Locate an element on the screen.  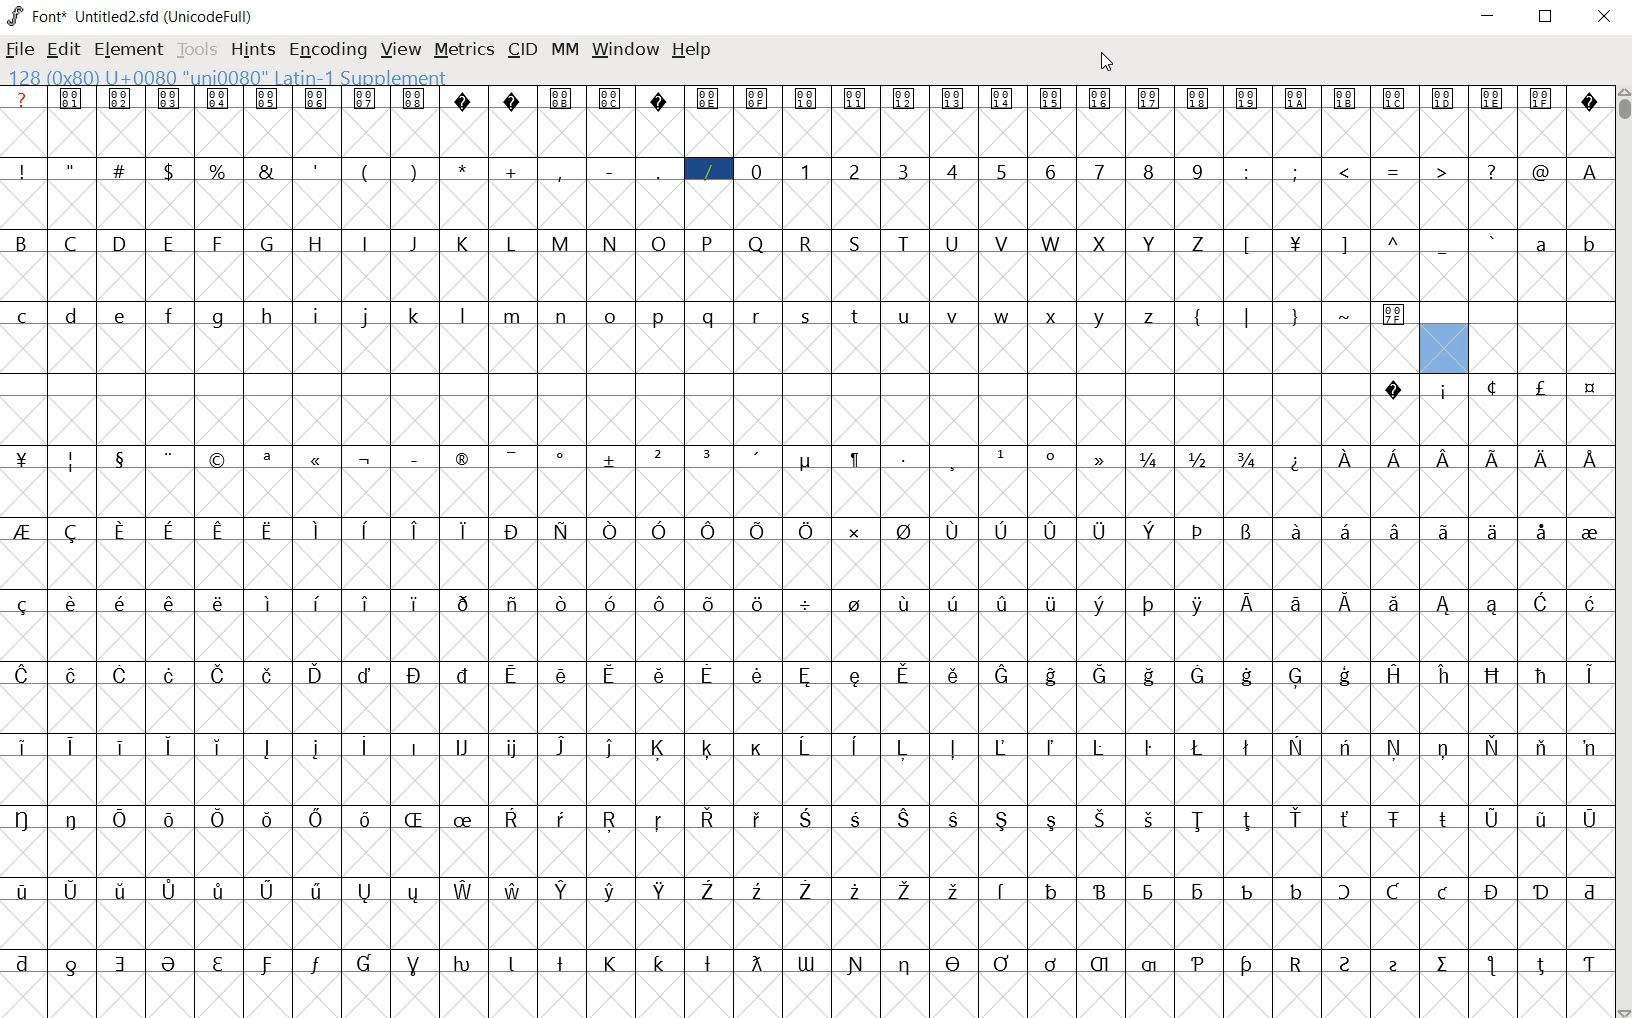
glyph is located at coordinates (413, 819).